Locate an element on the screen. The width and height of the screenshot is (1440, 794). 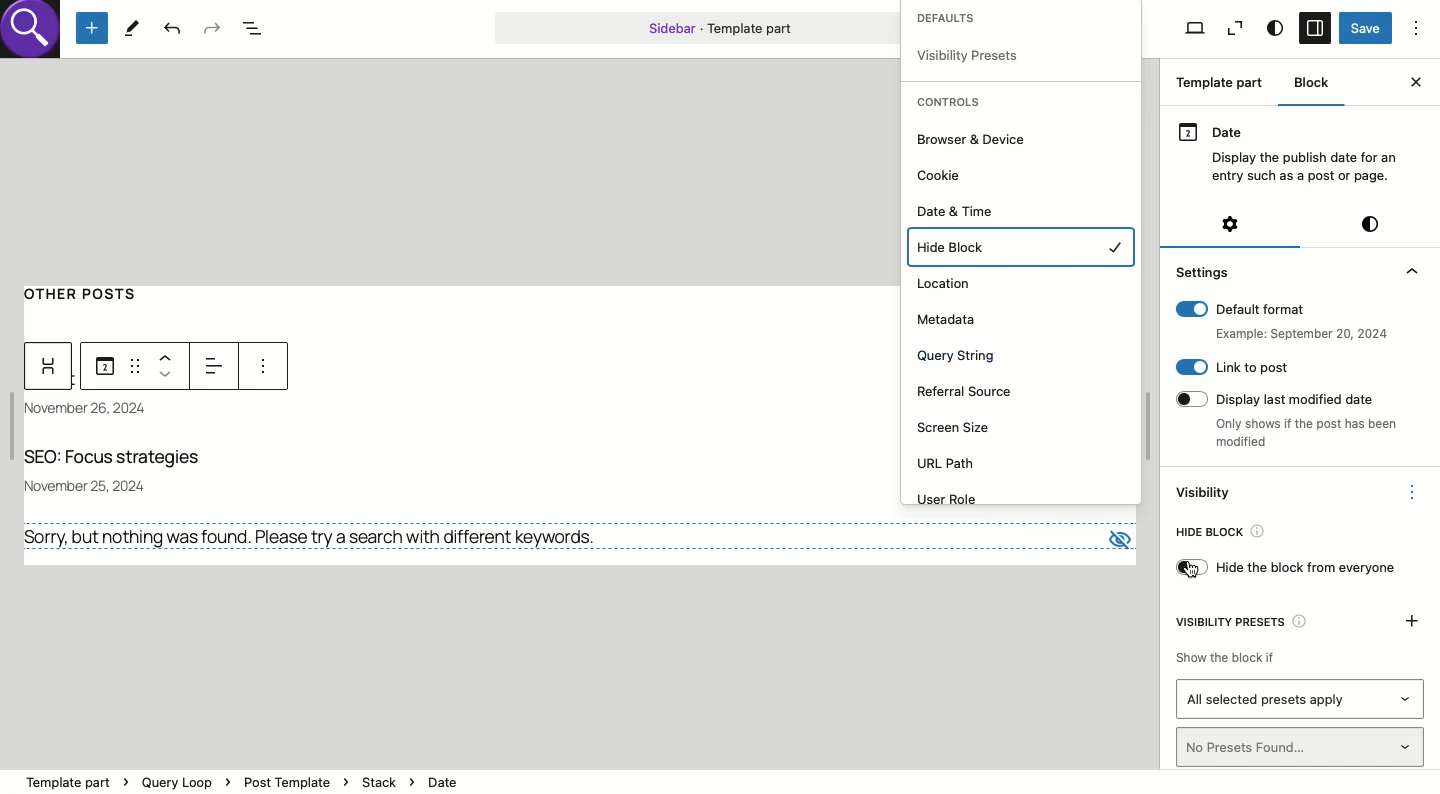
Tools is located at coordinates (132, 27).